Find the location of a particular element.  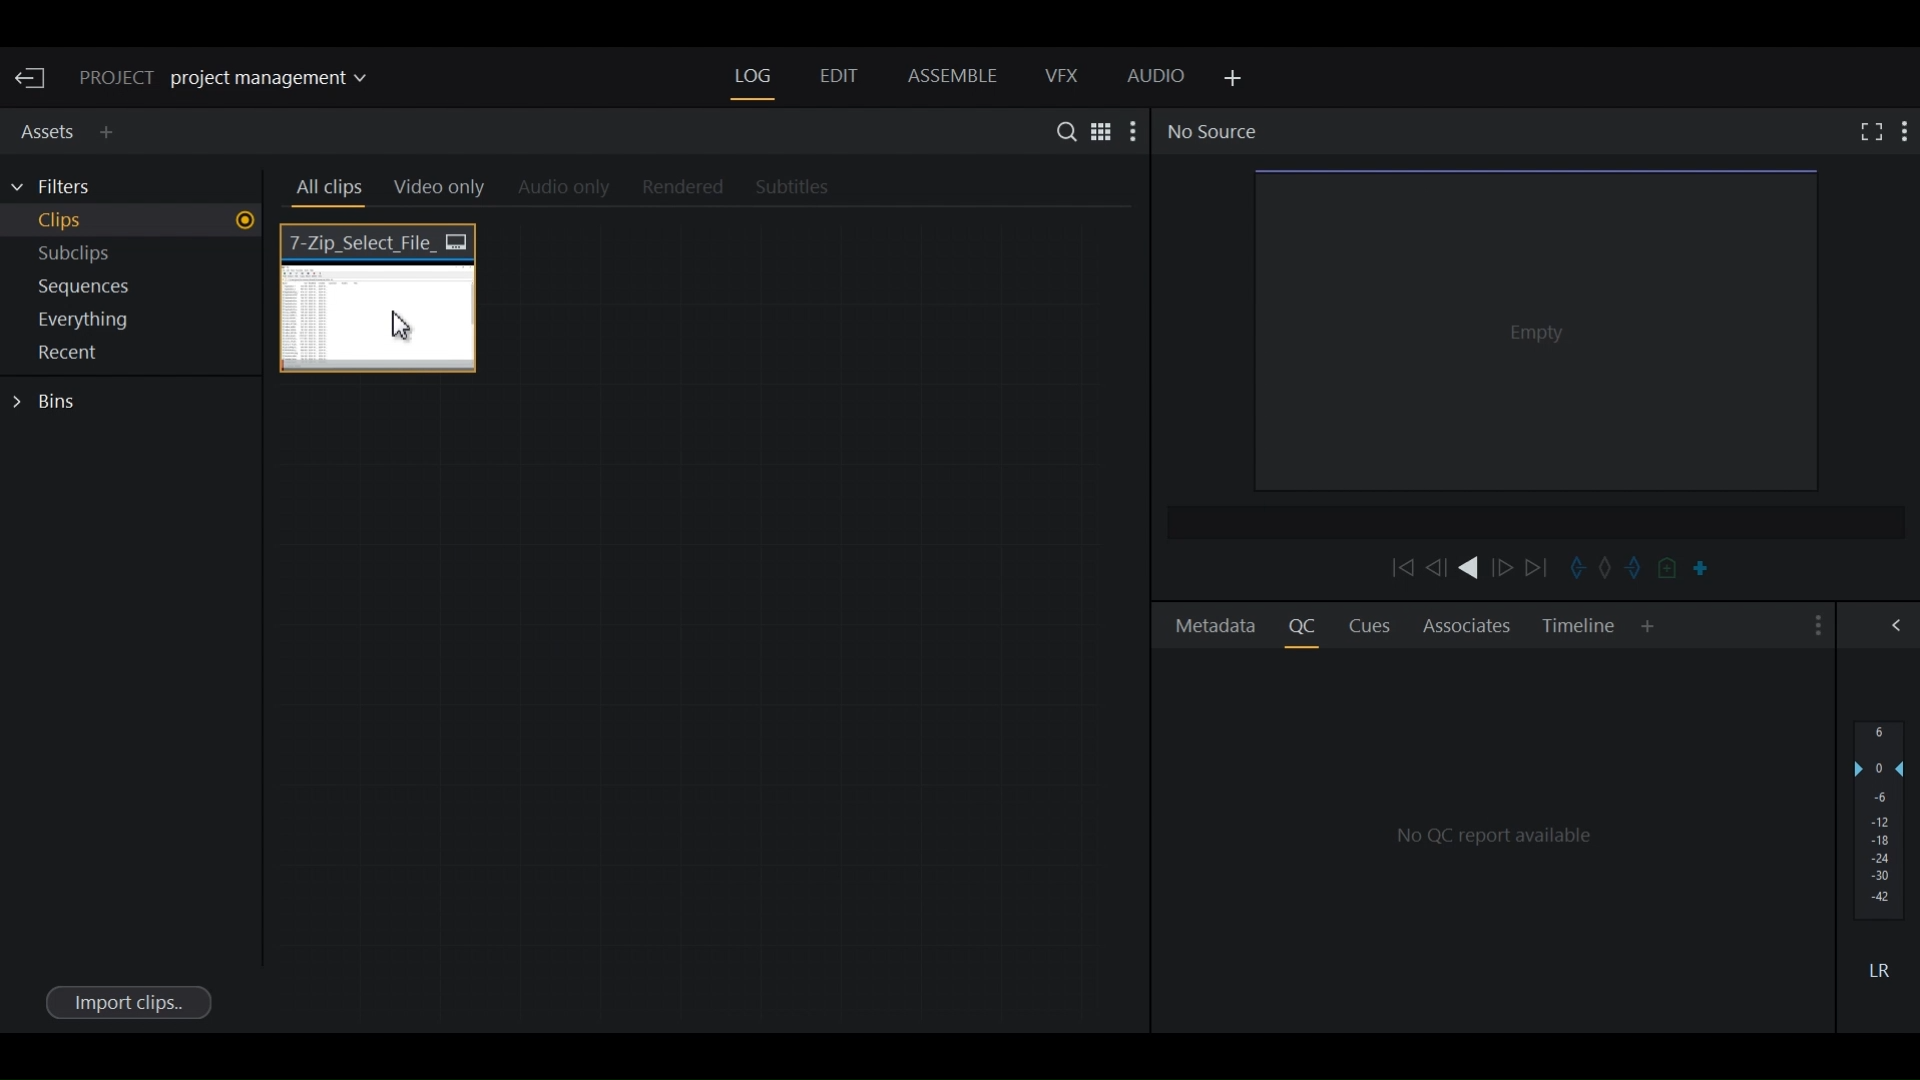

Move Forward is located at coordinates (1543, 568).